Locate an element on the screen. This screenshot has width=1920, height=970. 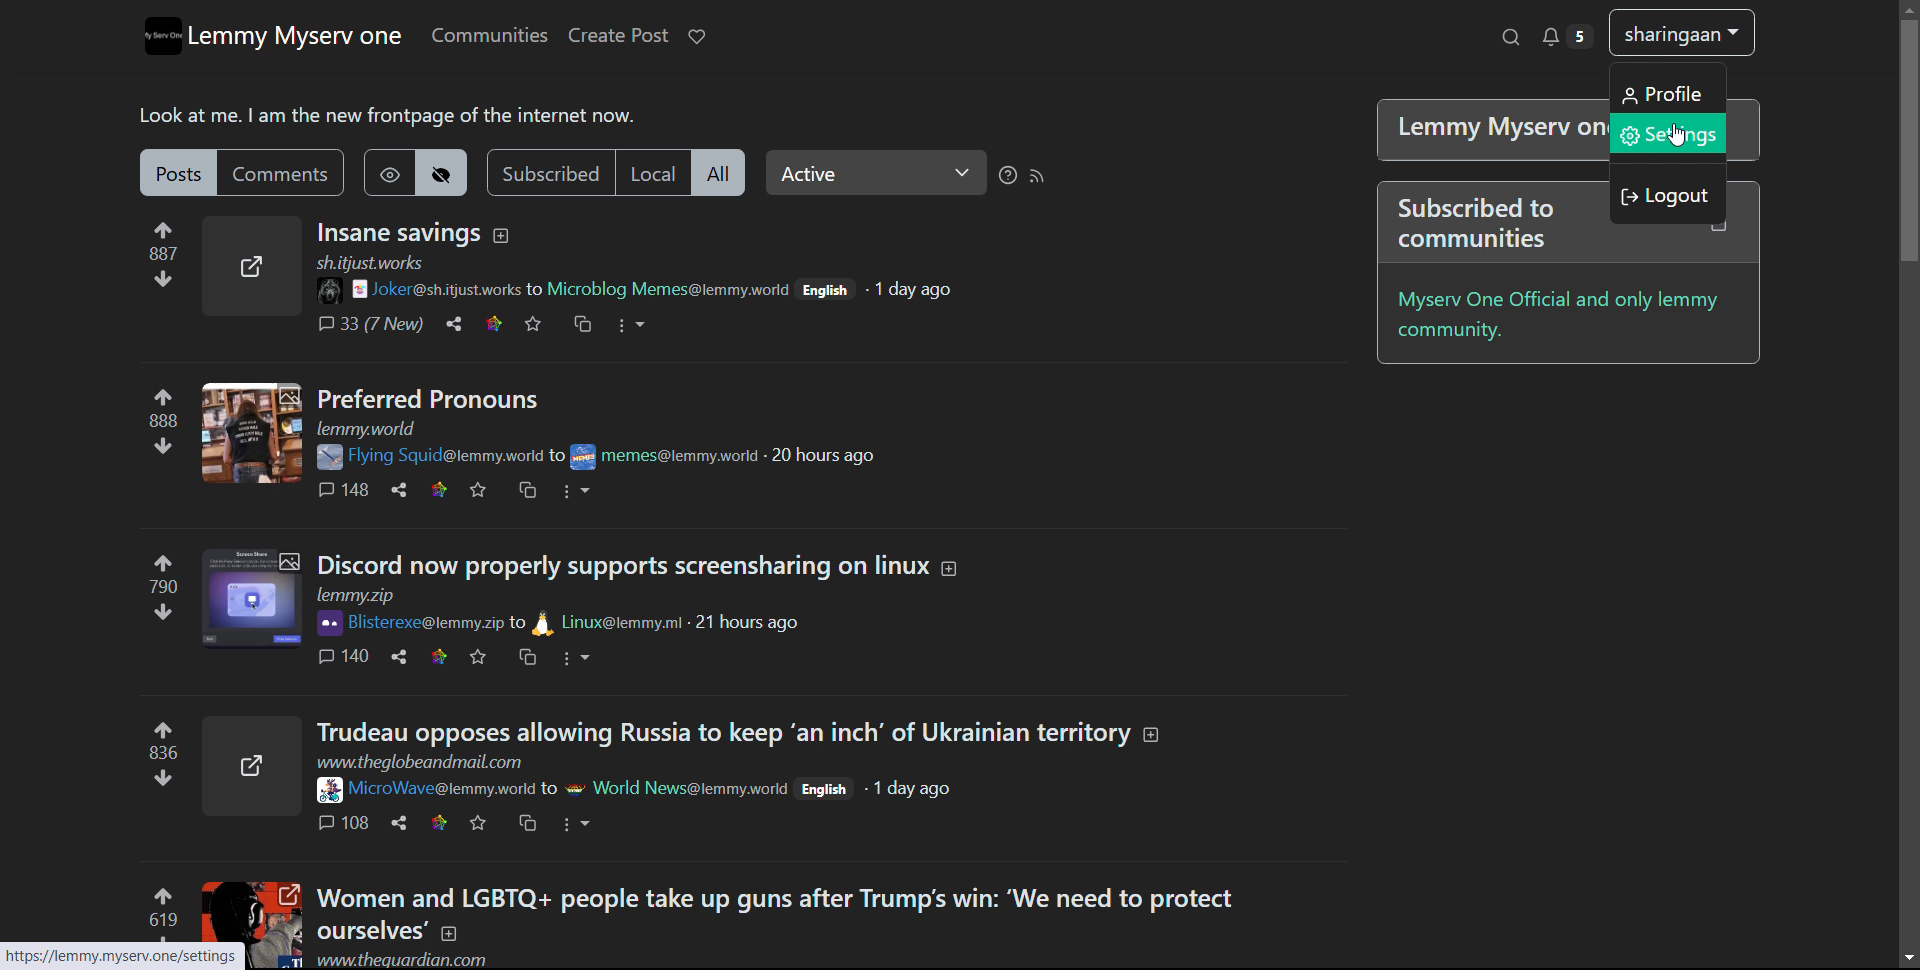
settings is located at coordinates (1669, 132).